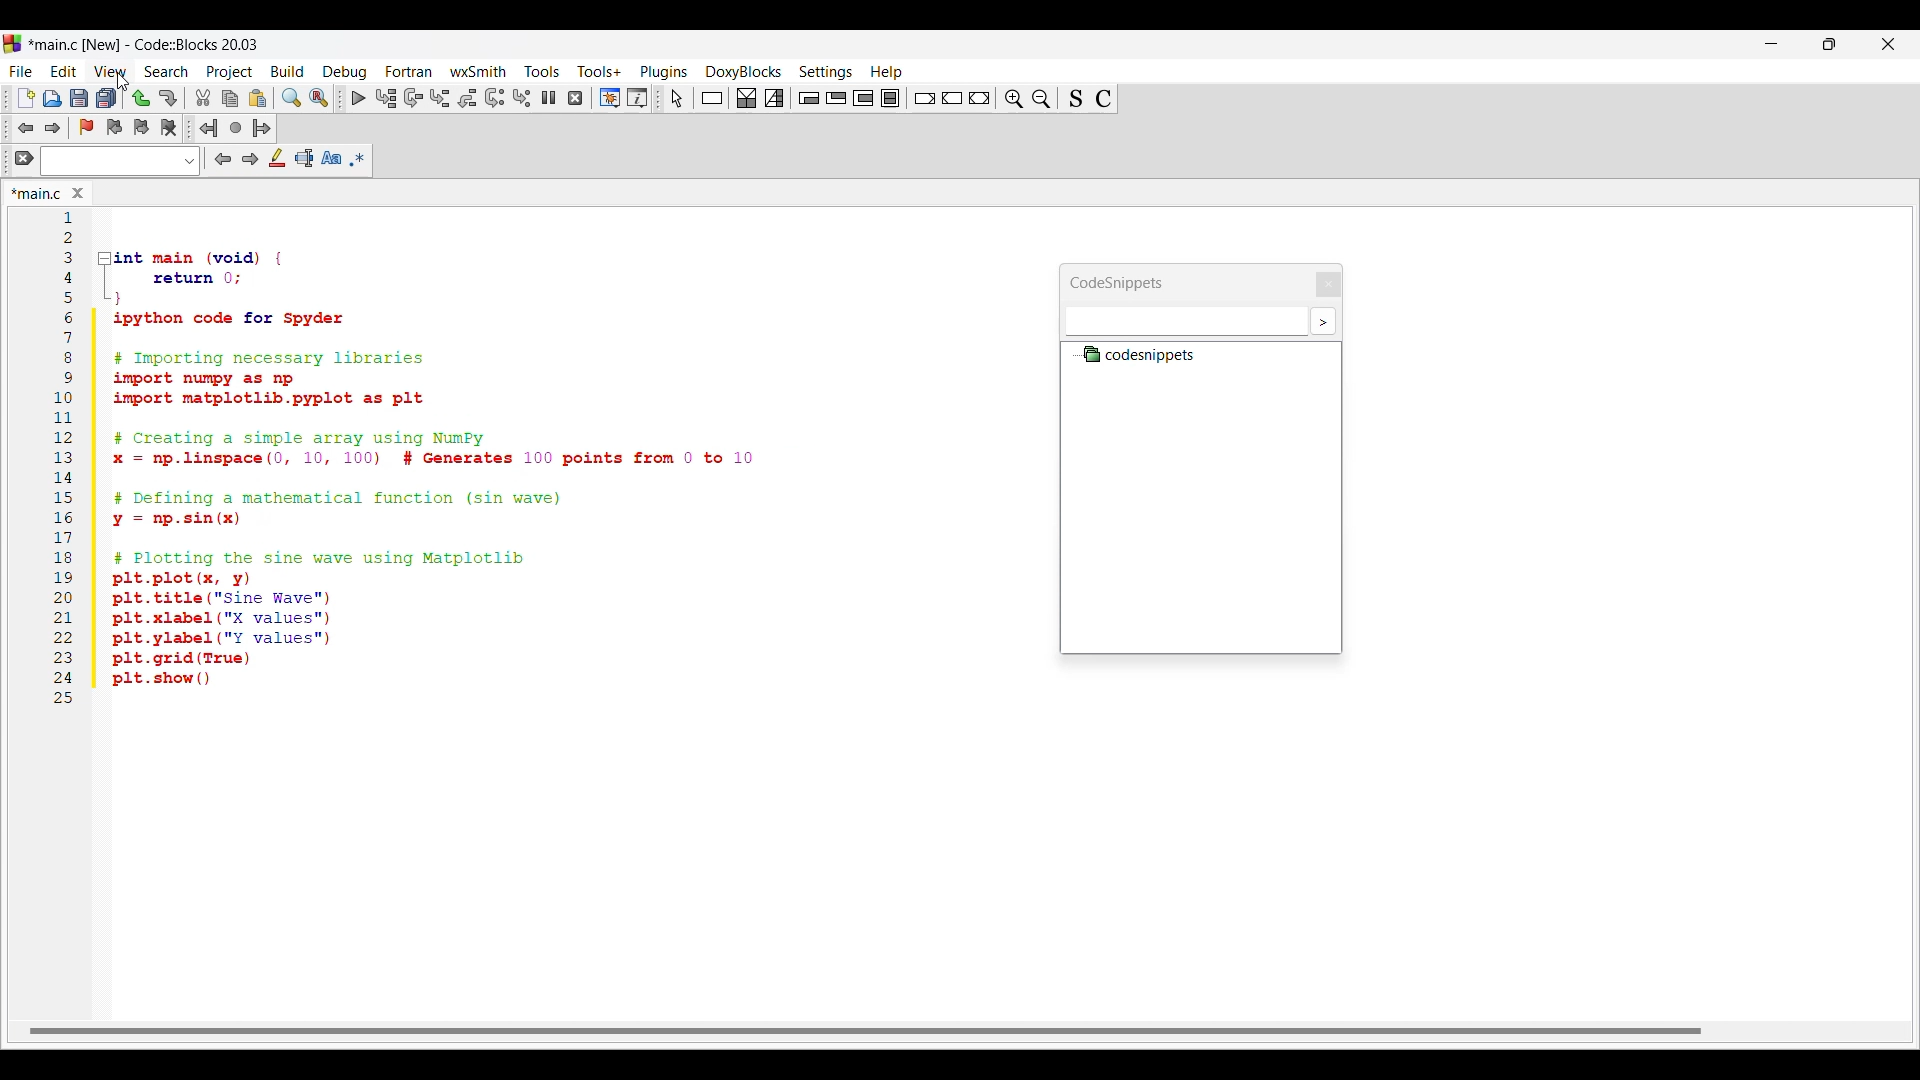 This screenshot has width=1920, height=1080. I want to click on Toggle forward, so click(52, 128).